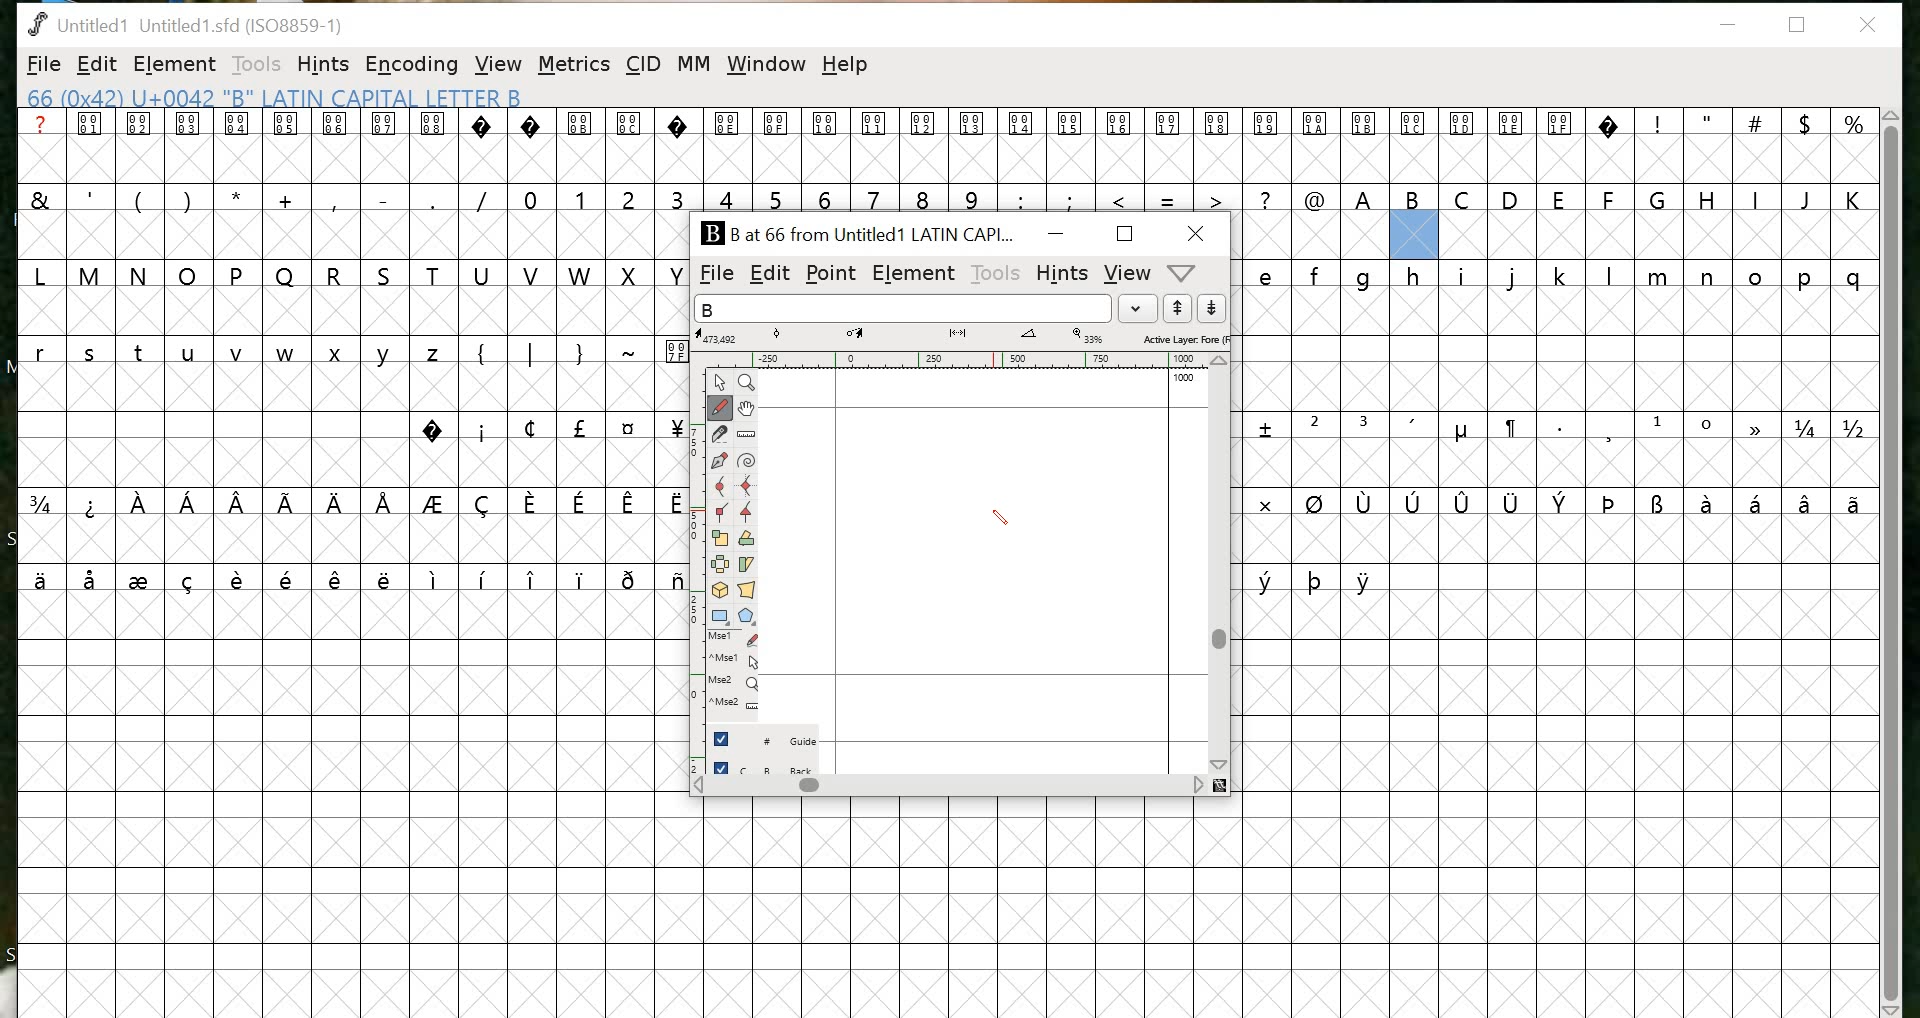 The width and height of the screenshot is (1920, 1018). Describe the element at coordinates (722, 617) in the screenshot. I see `Rectangle/ellipse` at that location.